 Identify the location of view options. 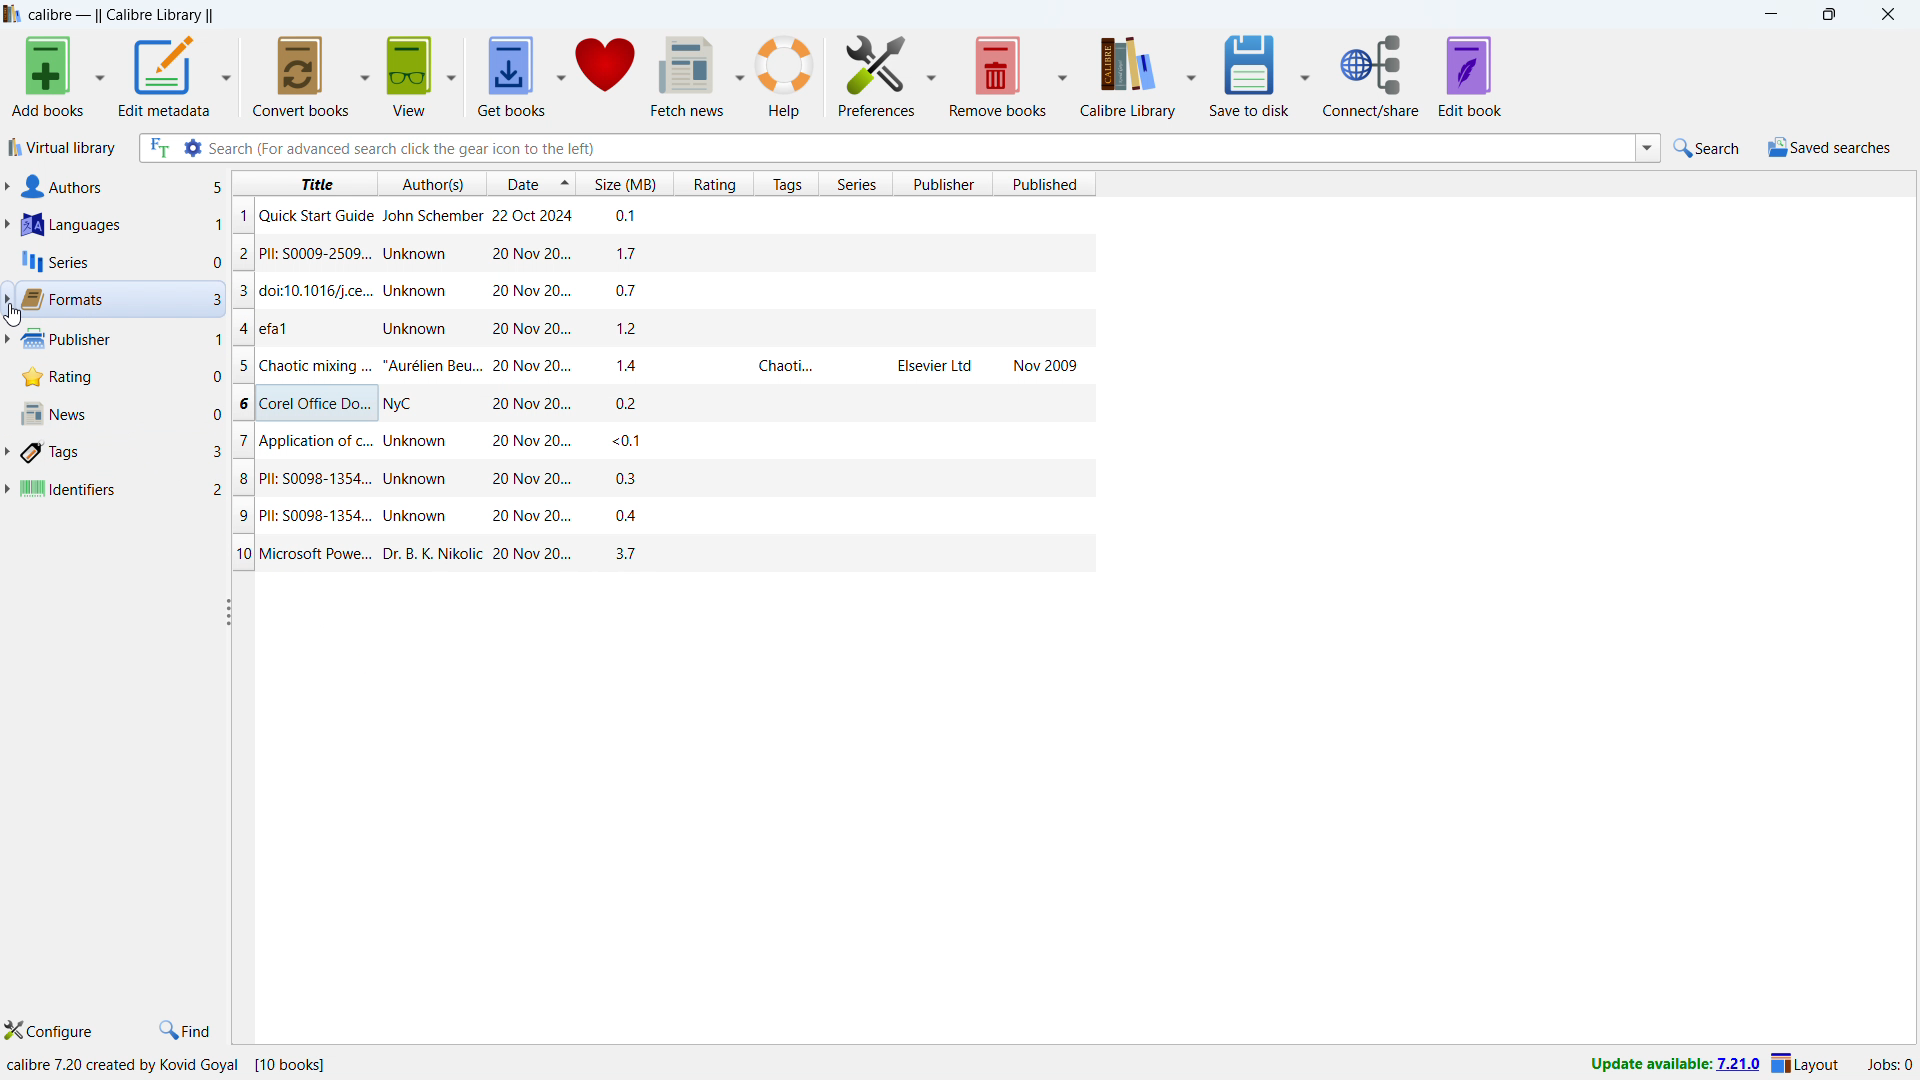
(451, 75).